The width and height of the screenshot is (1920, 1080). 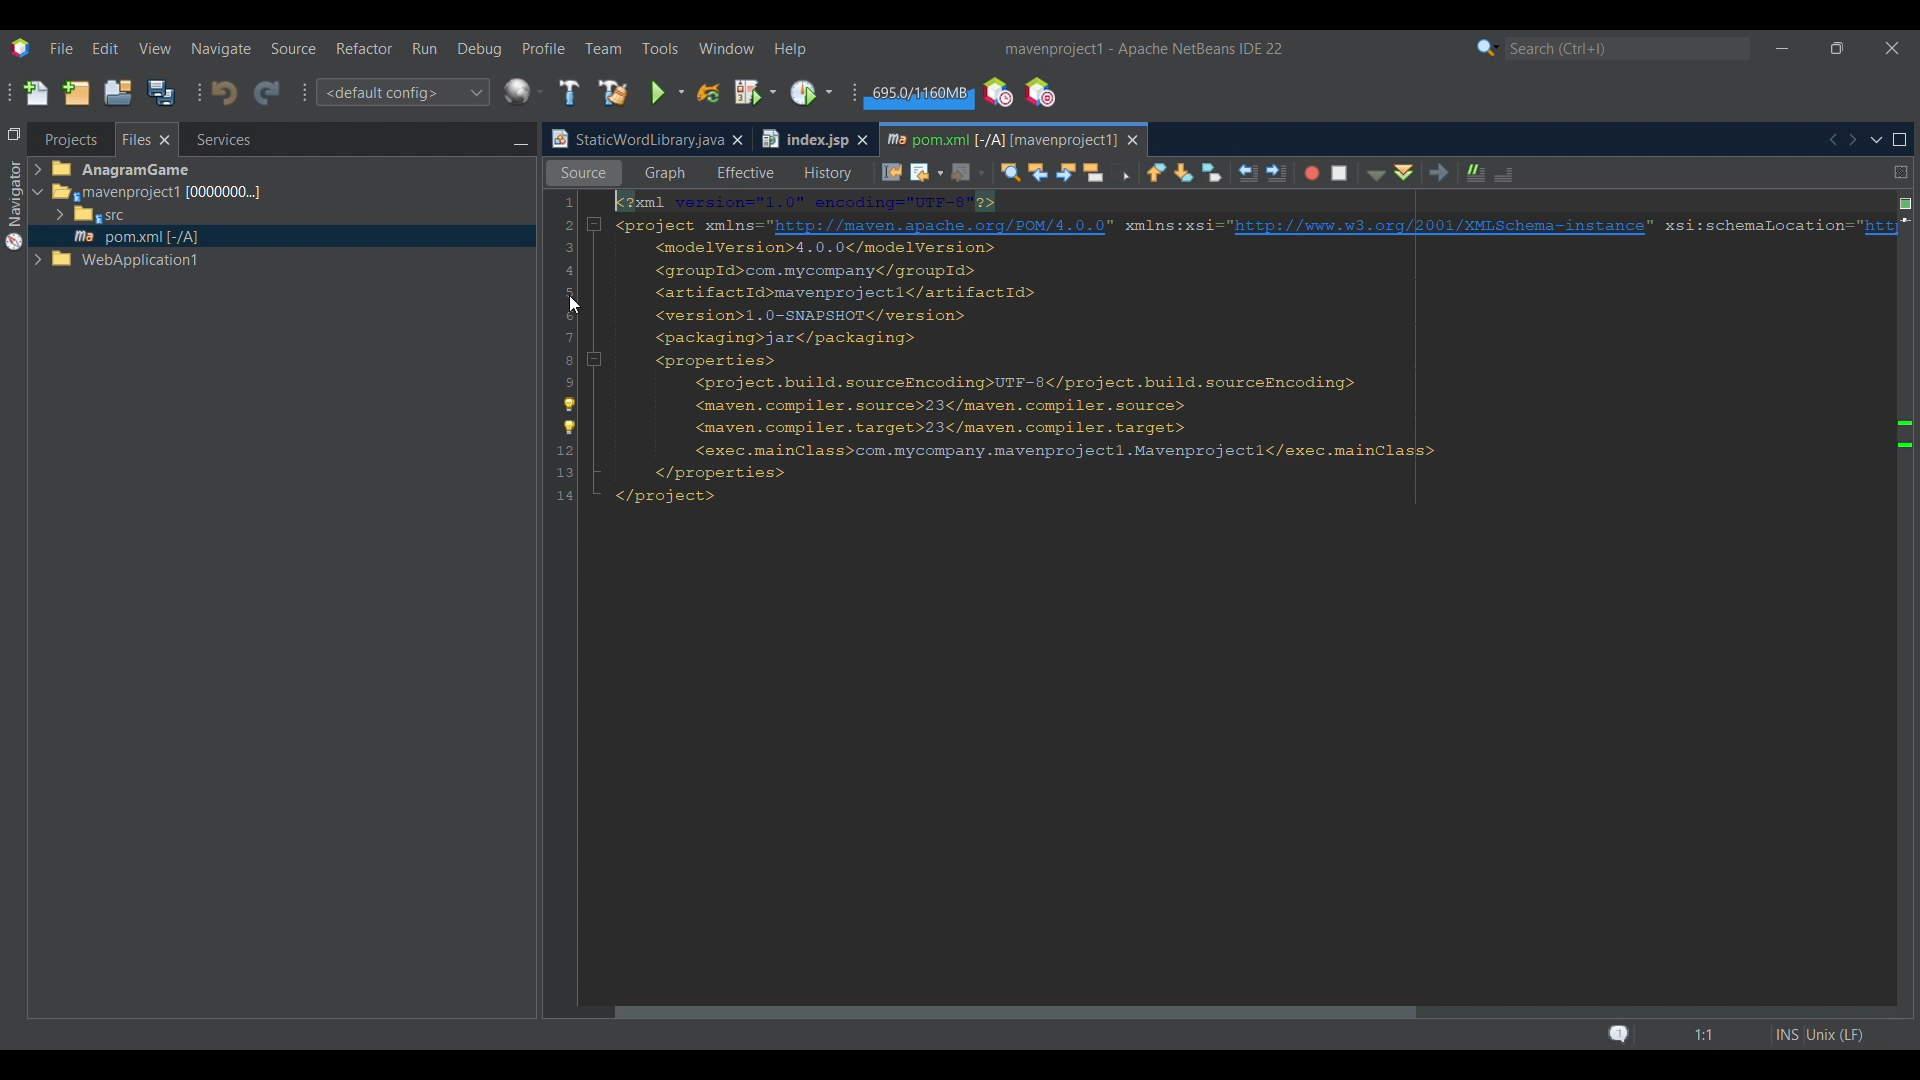 What do you see at coordinates (789, 50) in the screenshot?
I see `Help menu` at bounding box center [789, 50].